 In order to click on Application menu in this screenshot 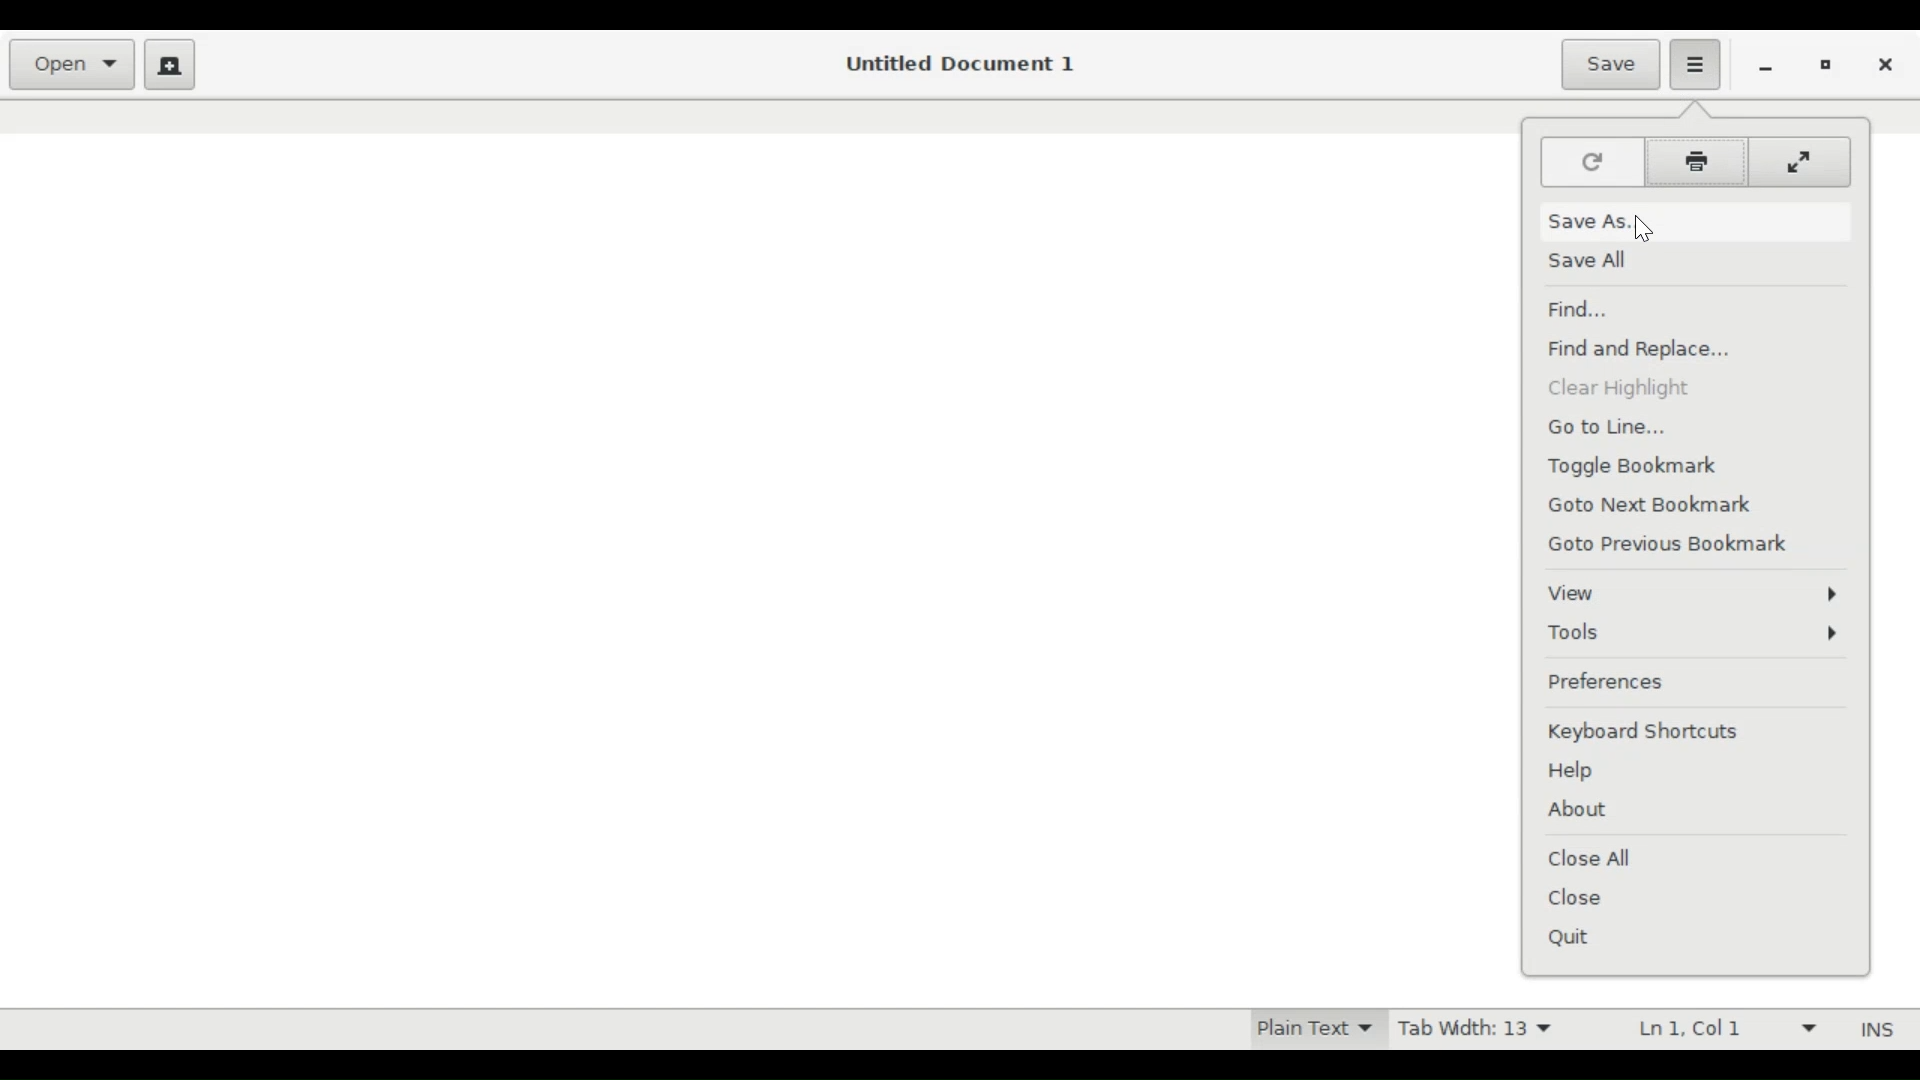, I will do `click(1694, 63)`.